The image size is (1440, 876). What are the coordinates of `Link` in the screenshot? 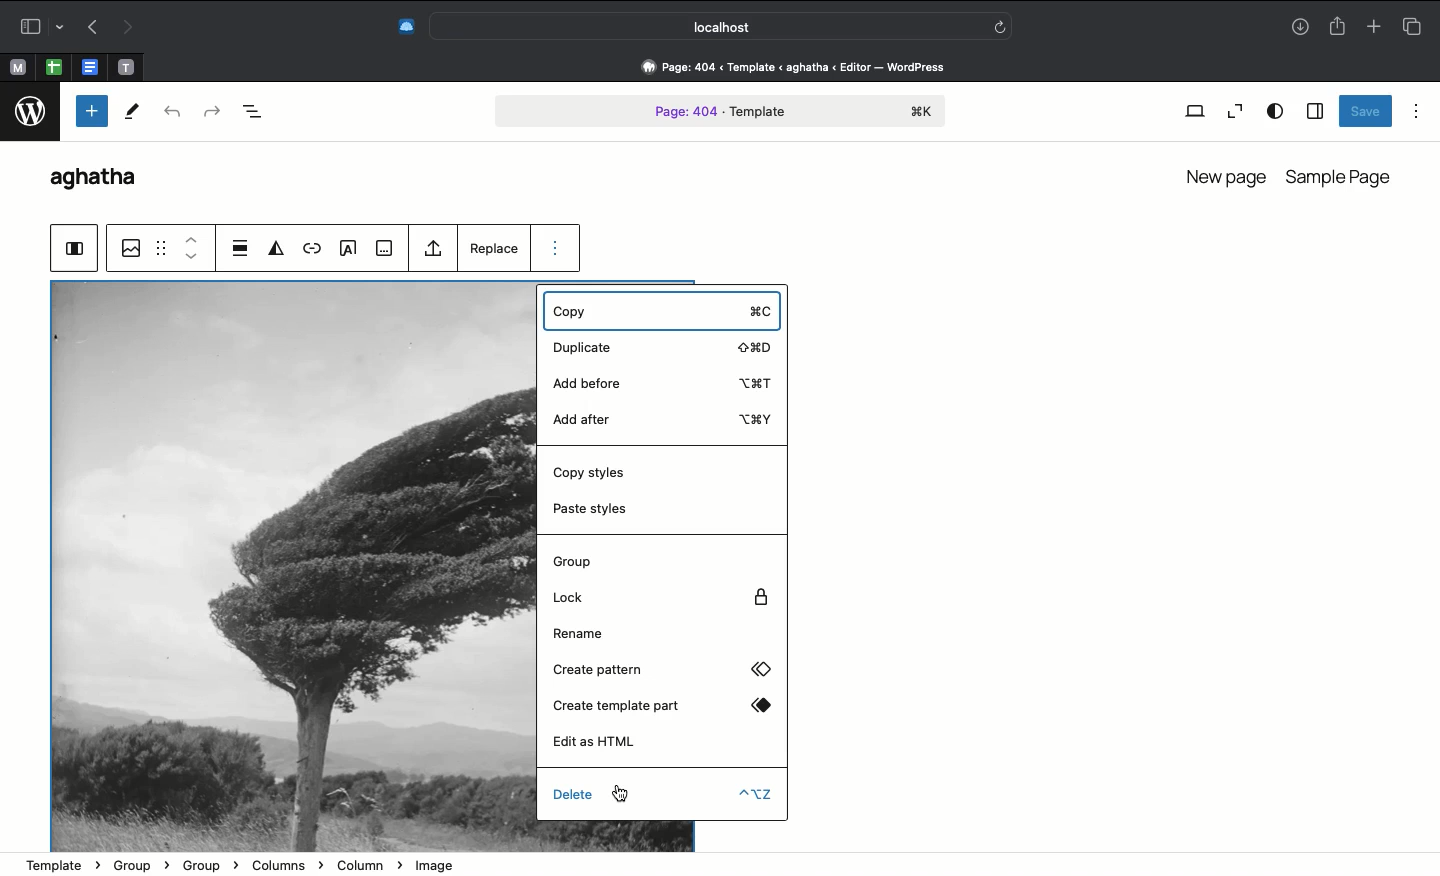 It's located at (310, 251).